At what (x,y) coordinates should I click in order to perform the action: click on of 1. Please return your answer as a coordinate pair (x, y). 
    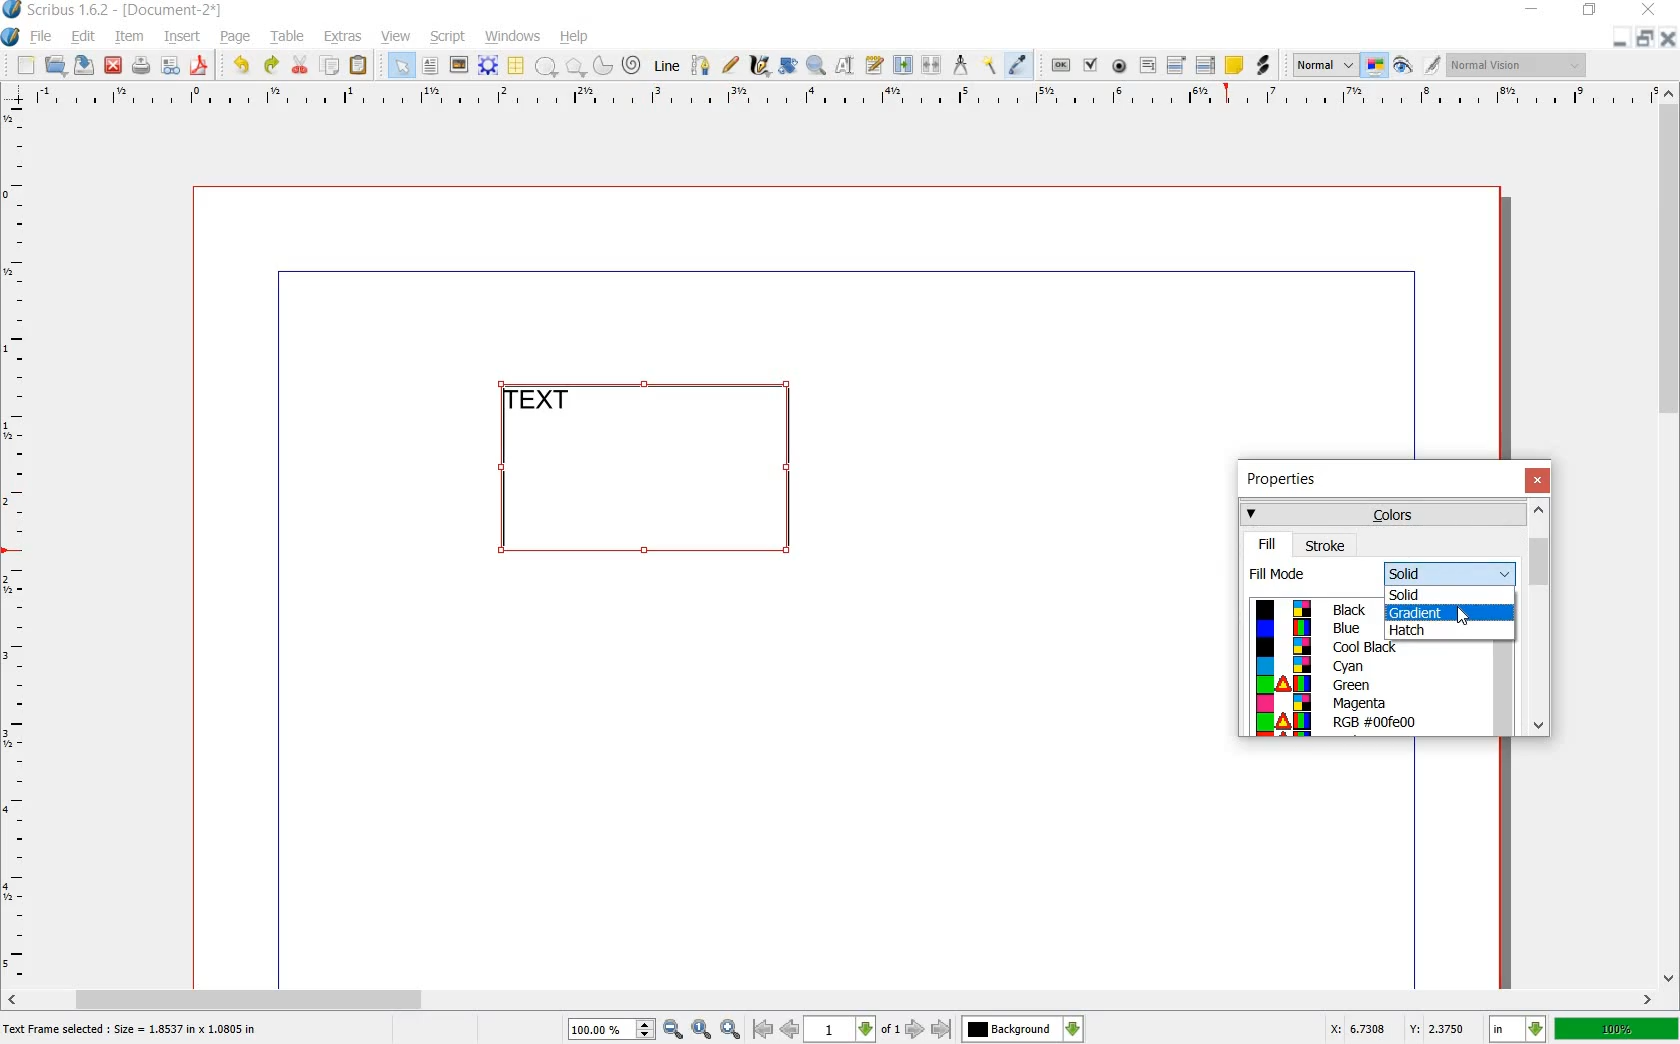
    Looking at the image, I should click on (889, 1031).